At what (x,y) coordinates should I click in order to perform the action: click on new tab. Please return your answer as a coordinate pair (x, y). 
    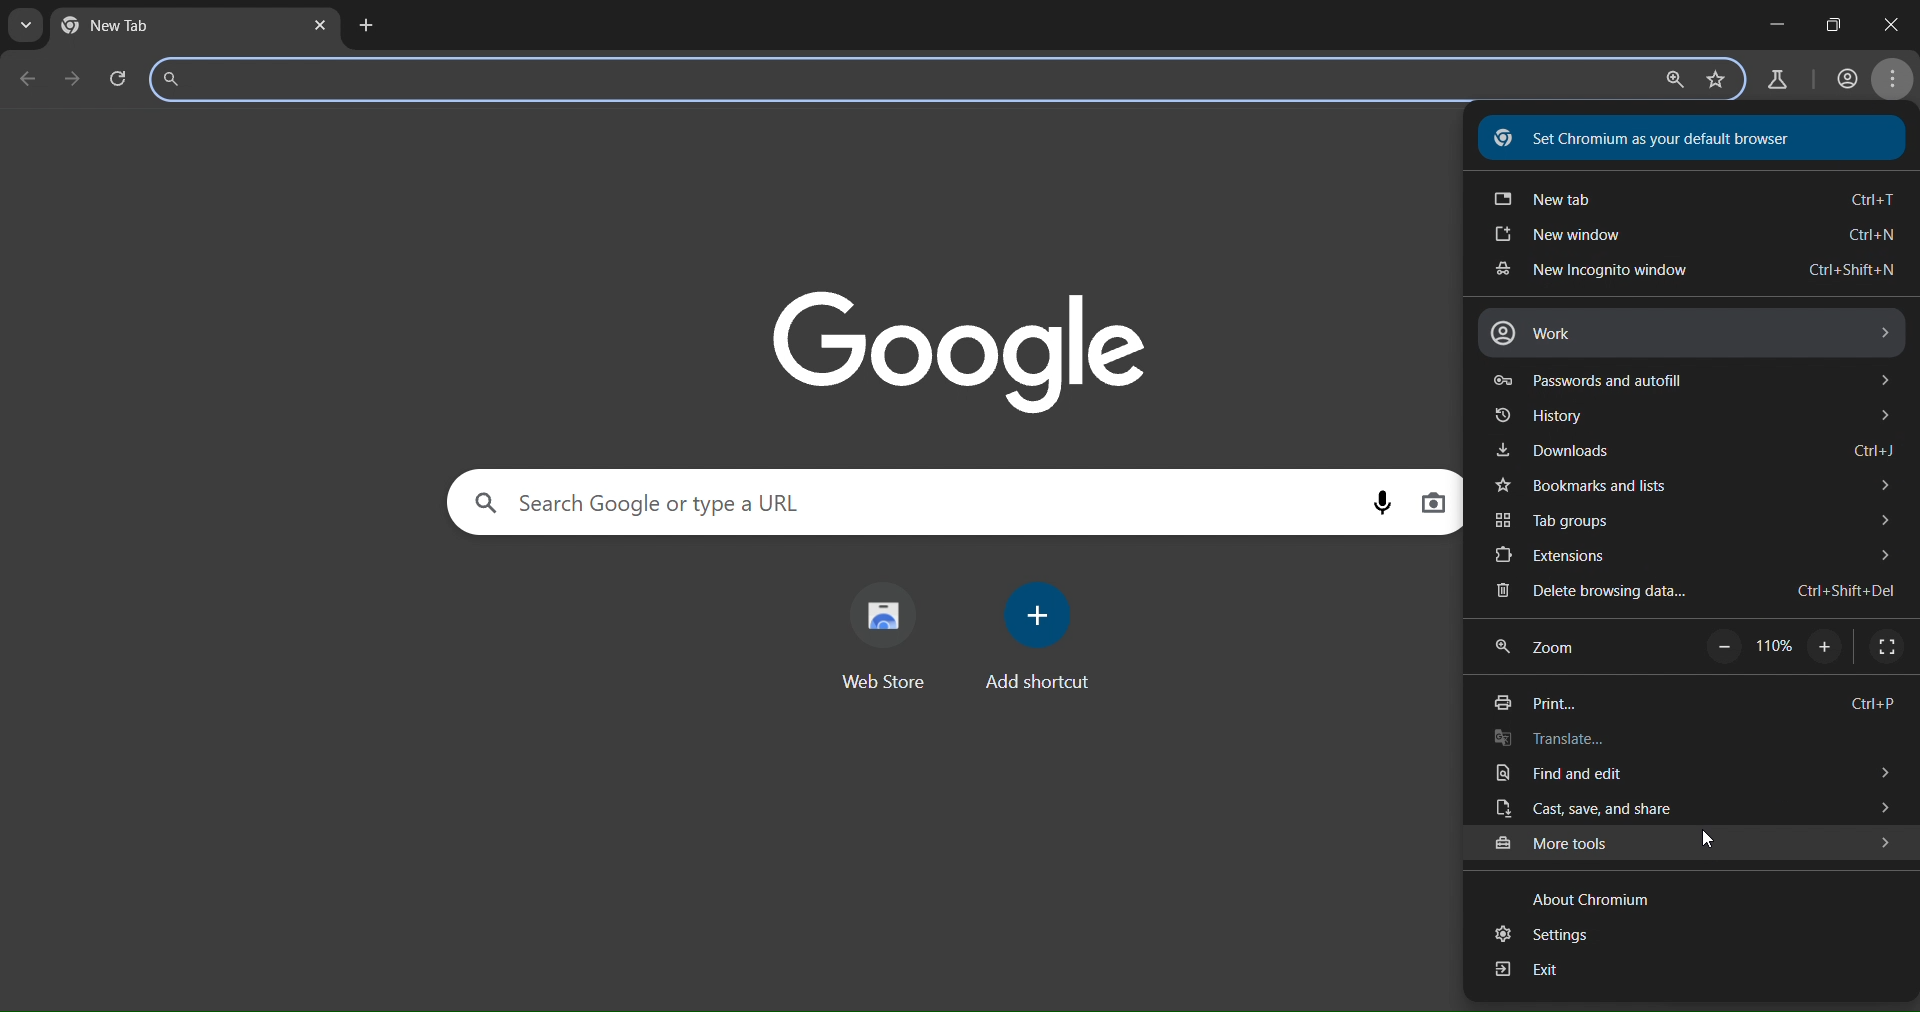
    Looking at the image, I should click on (134, 25).